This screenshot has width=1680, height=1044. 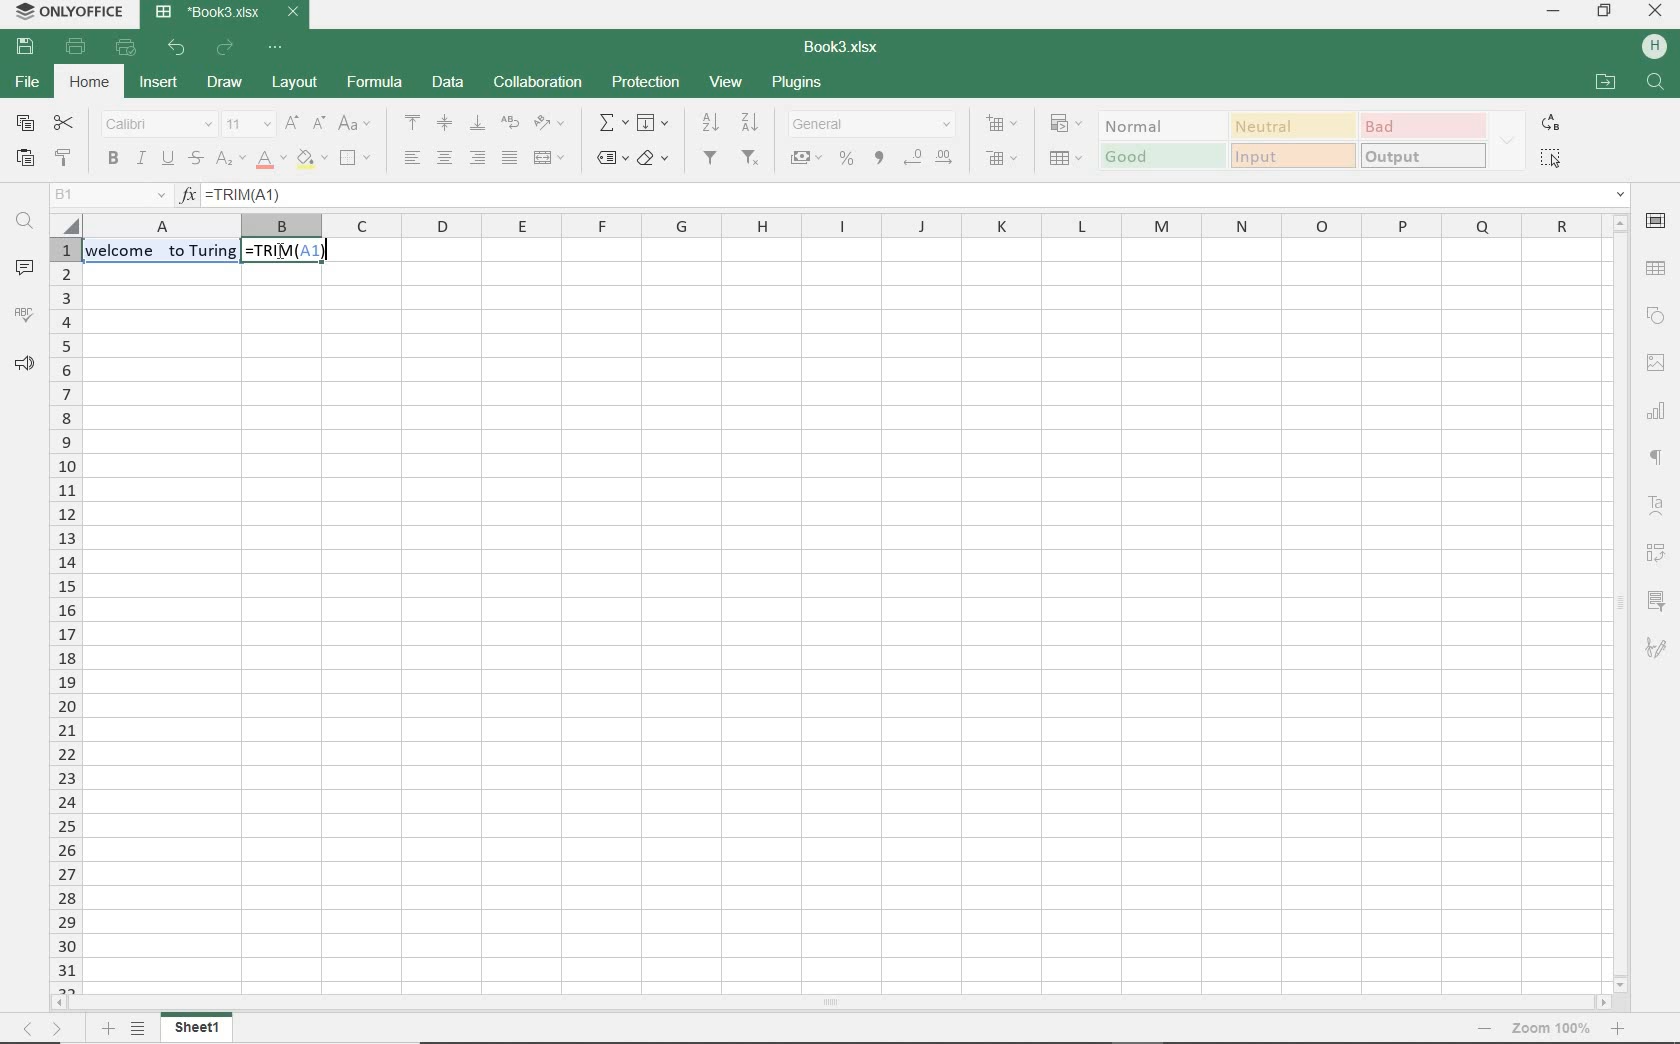 I want to click on filters, so click(x=711, y=158).